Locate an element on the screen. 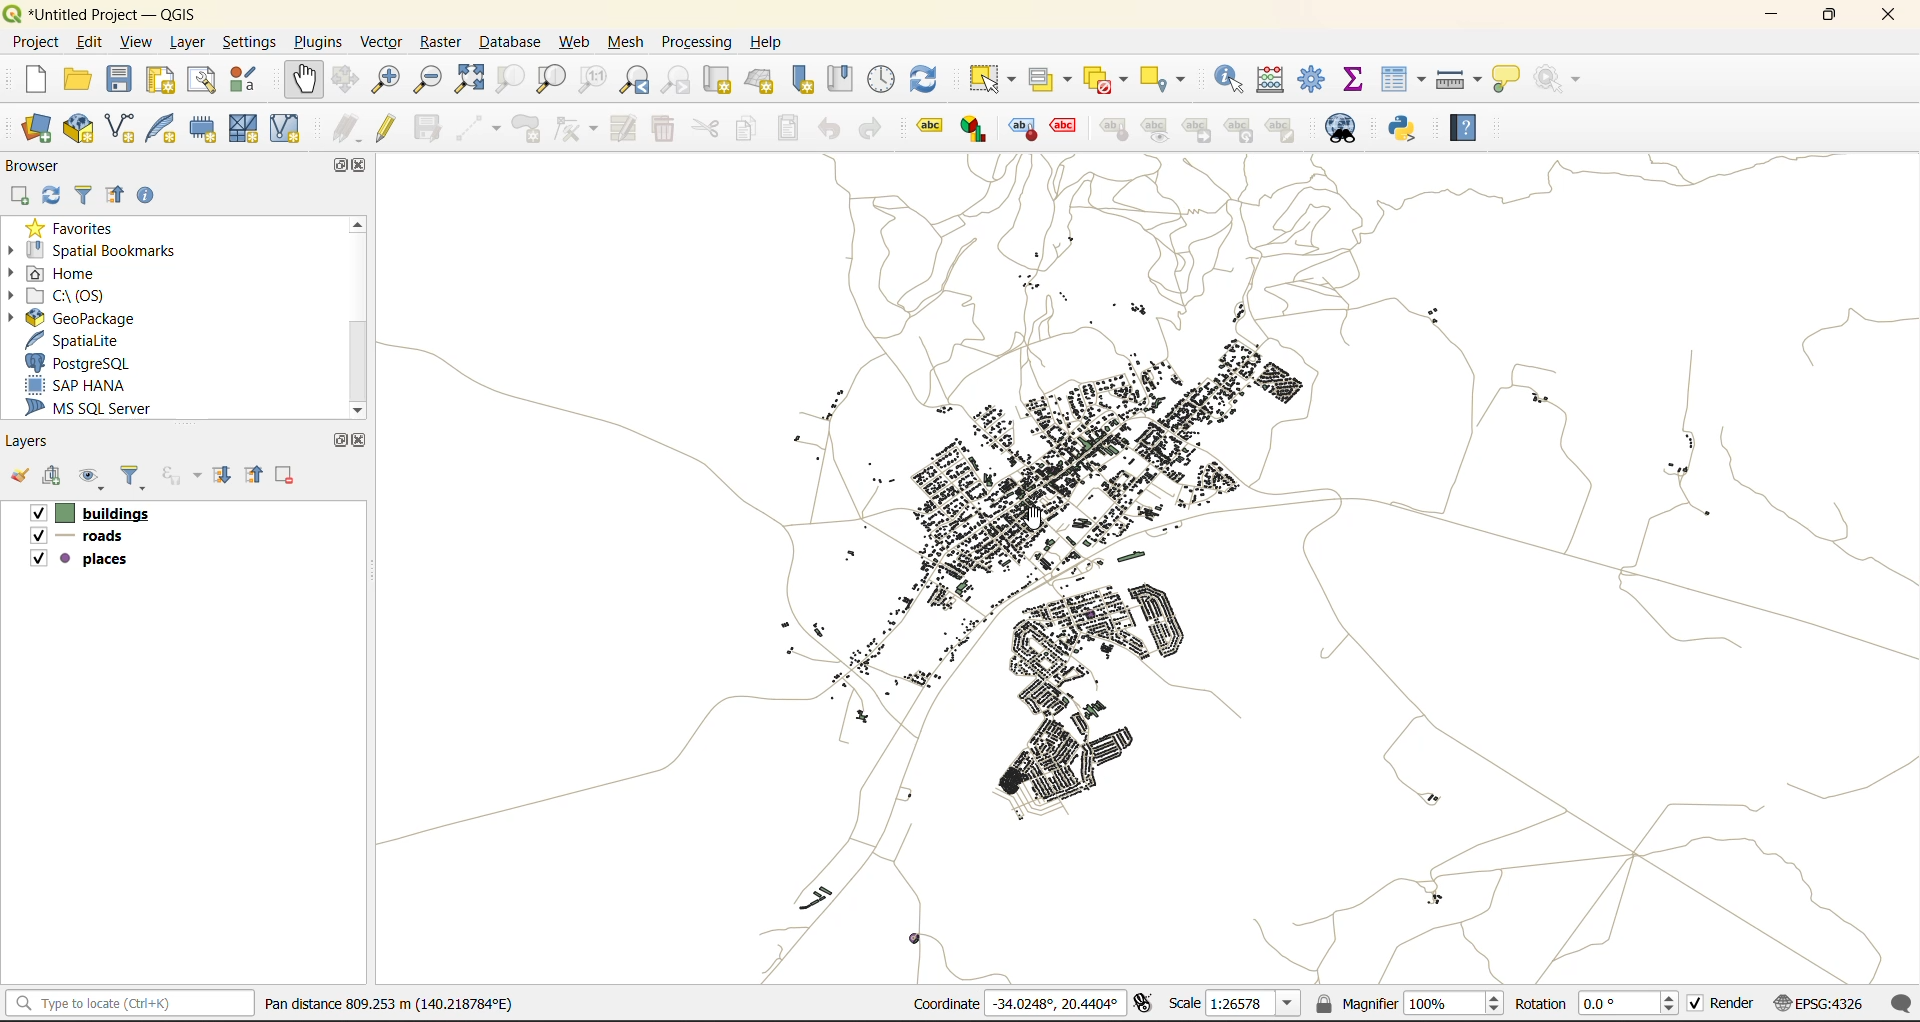 Image resolution: width=1920 pixels, height=1022 pixels. enable properties is located at coordinates (147, 194).